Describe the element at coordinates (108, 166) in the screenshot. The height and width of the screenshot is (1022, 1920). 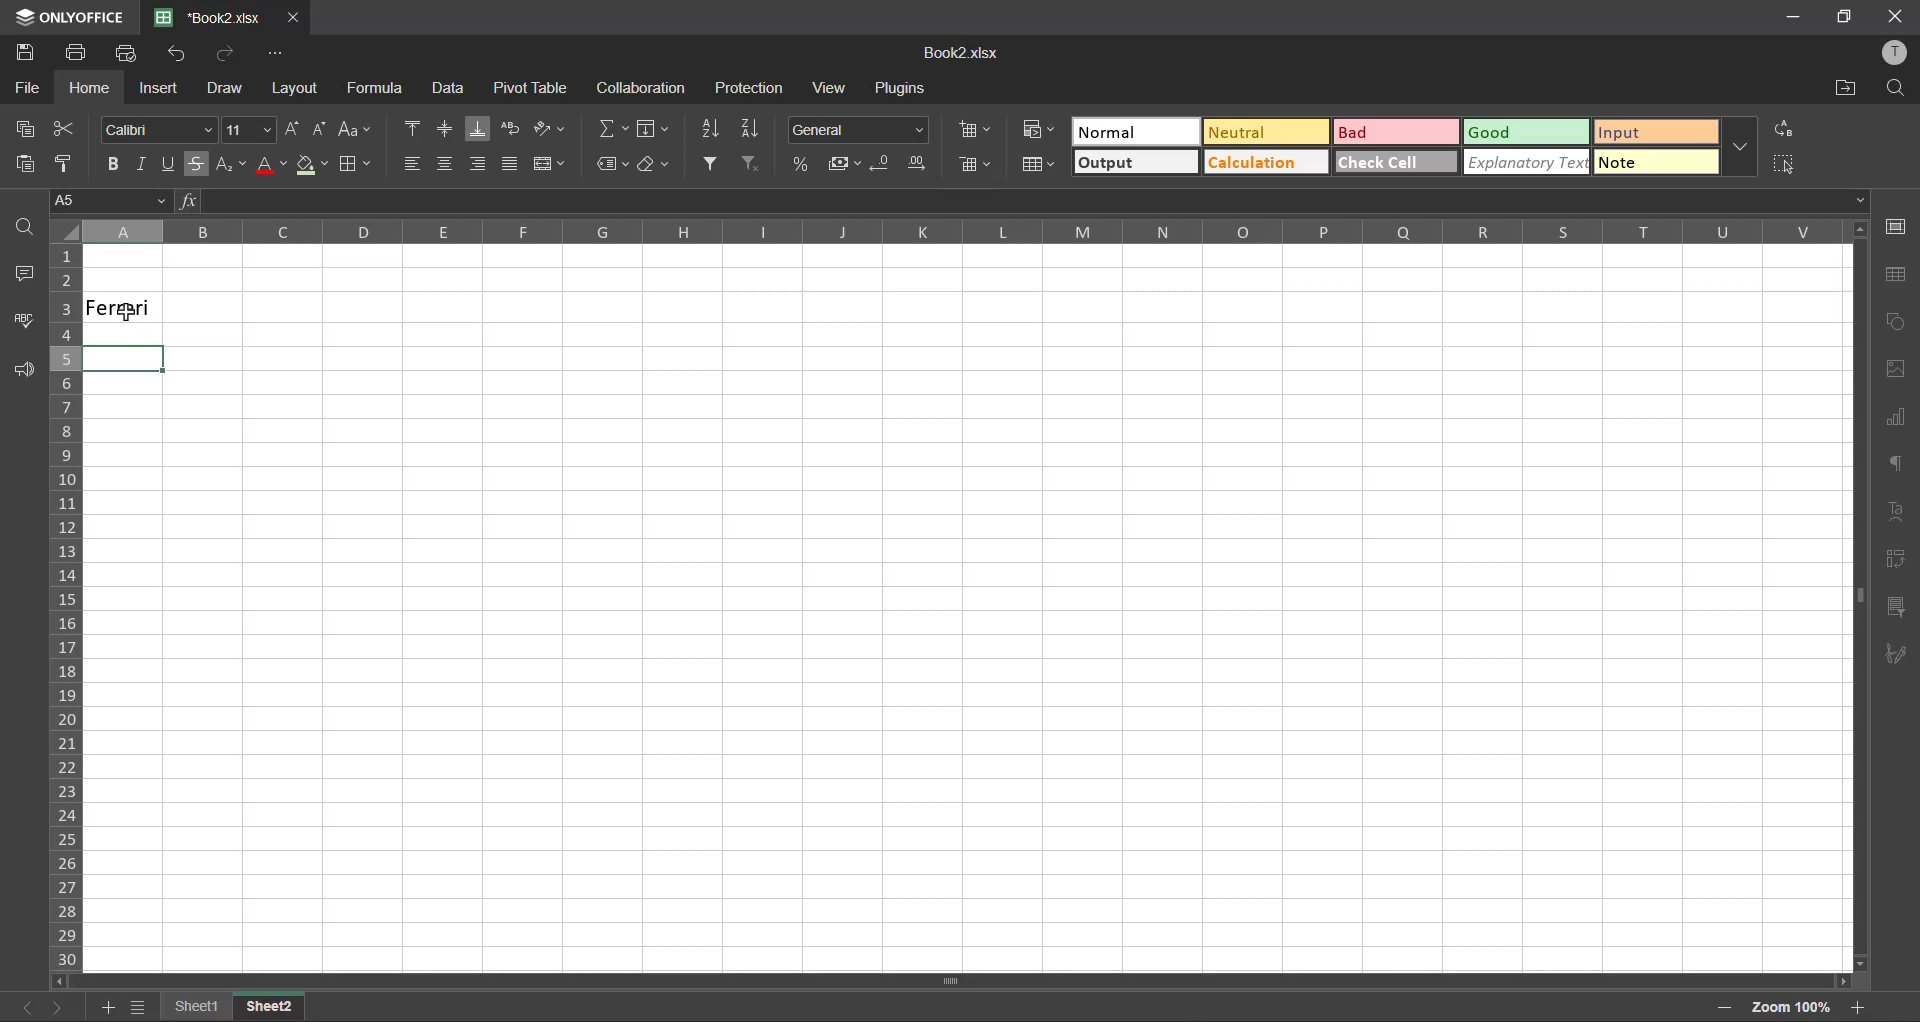
I see `bold` at that location.